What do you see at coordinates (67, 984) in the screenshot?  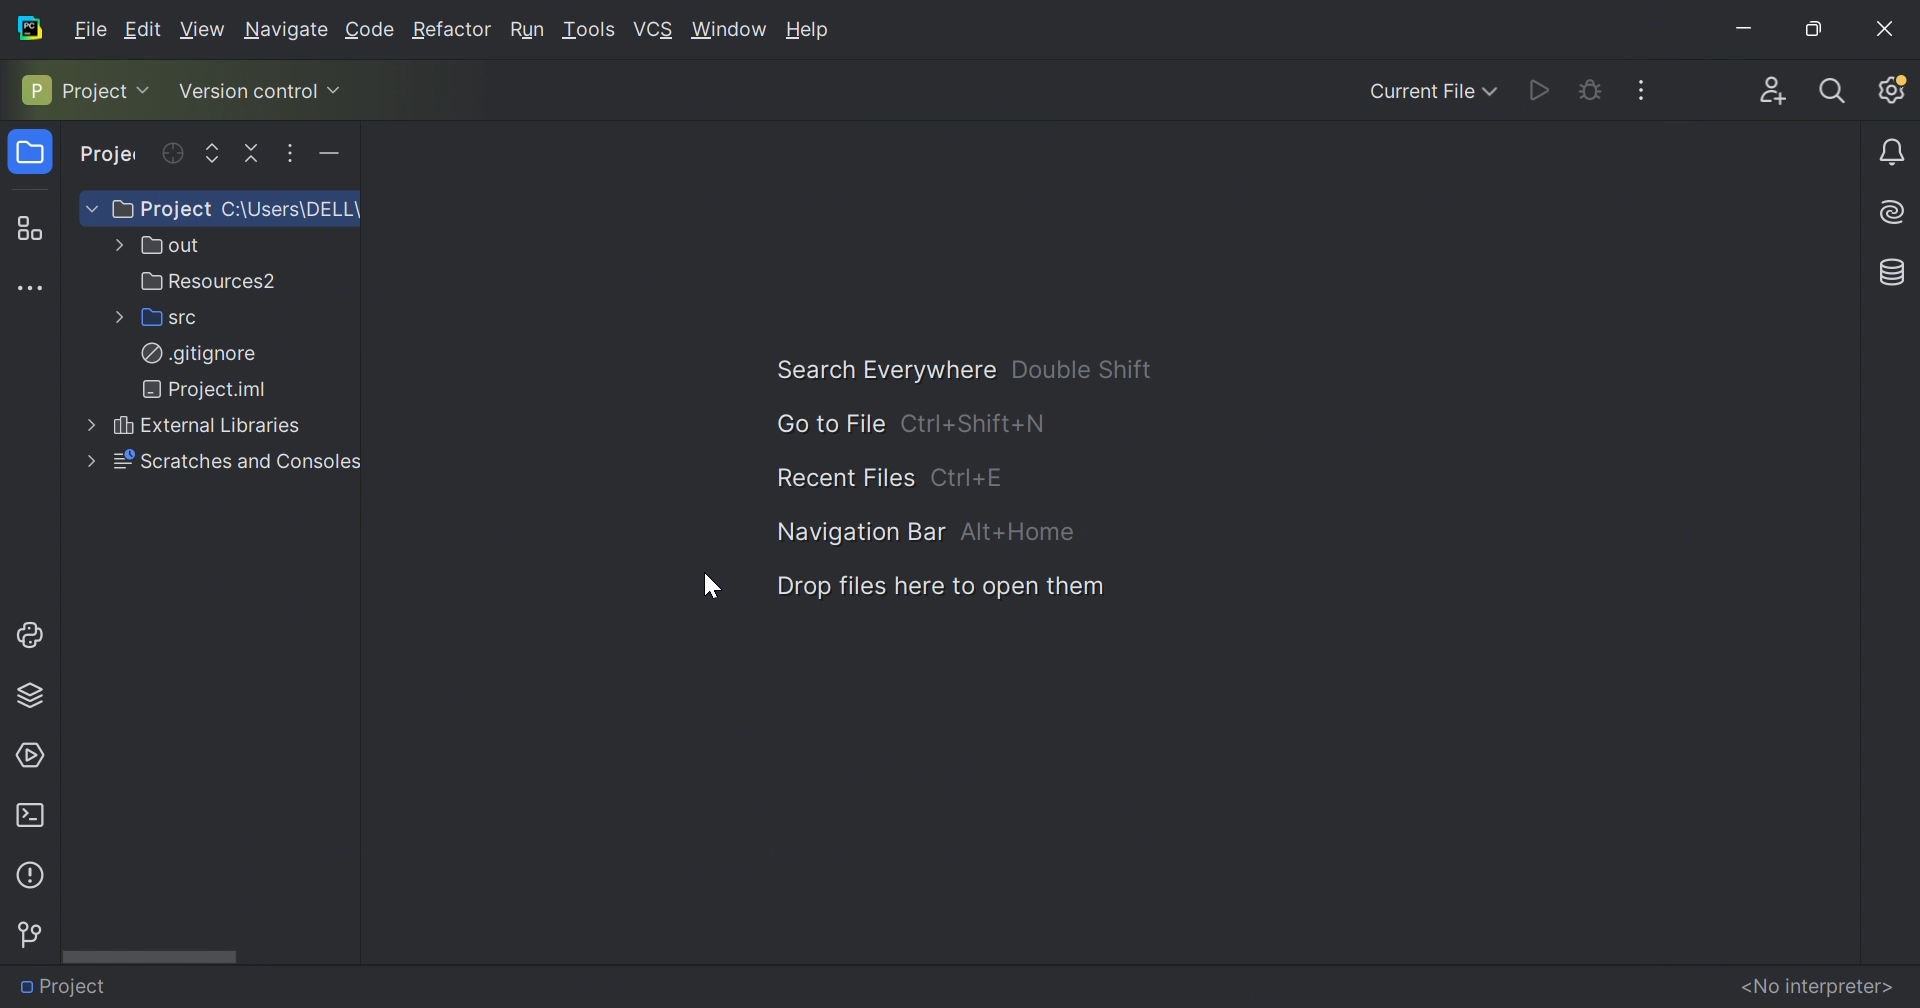 I see `Project` at bounding box center [67, 984].